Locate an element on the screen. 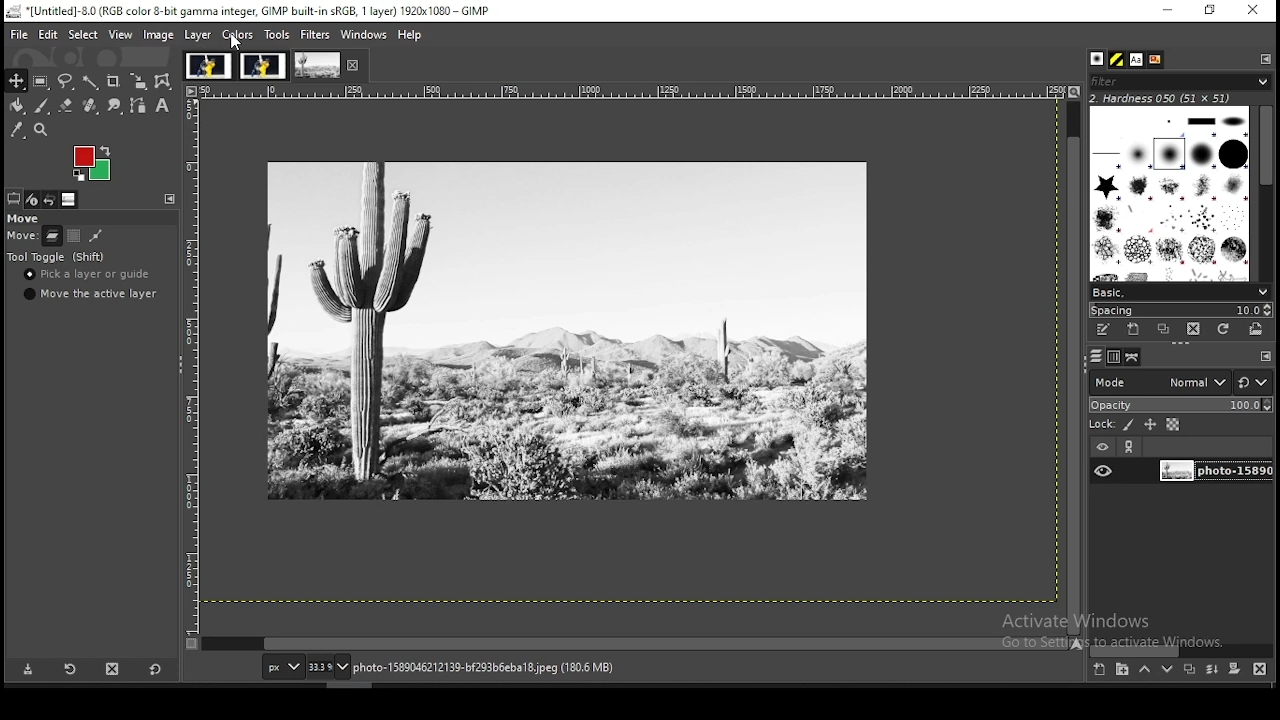  scroll bar is located at coordinates (1181, 650).